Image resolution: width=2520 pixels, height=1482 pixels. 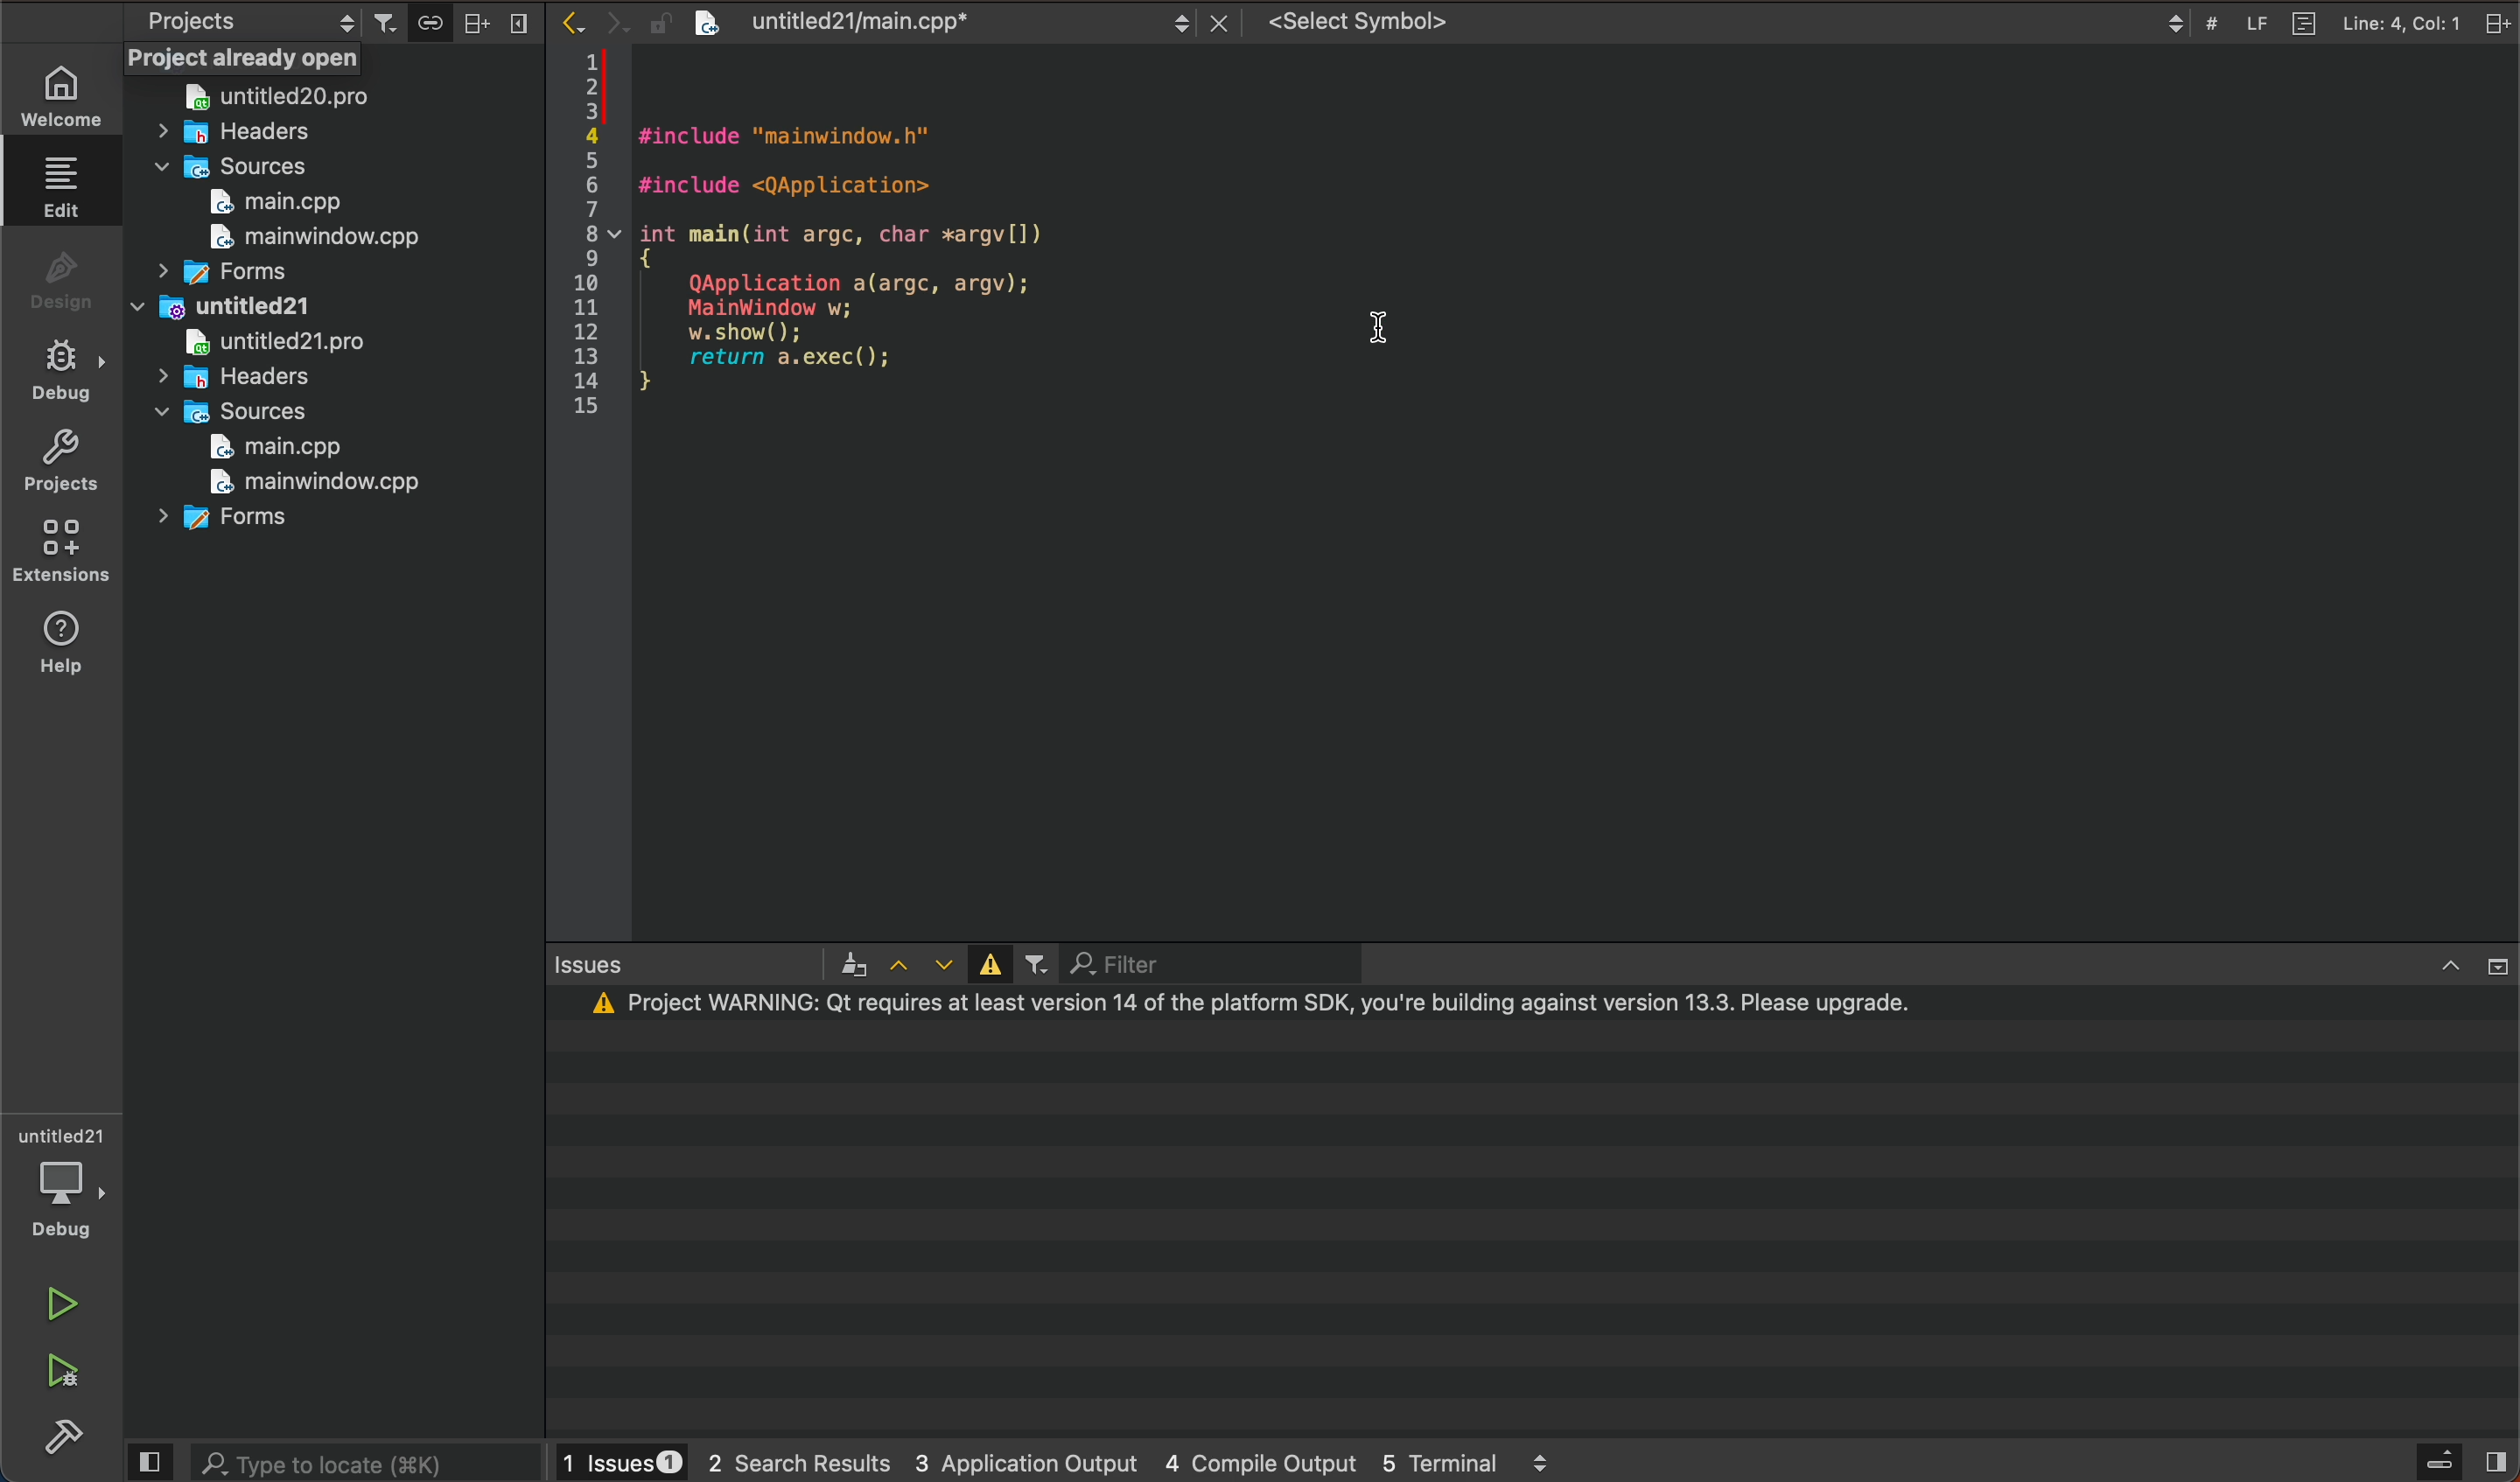 What do you see at coordinates (62, 460) in the screenshot?
I see `projects` at bounding box center [62, 460].